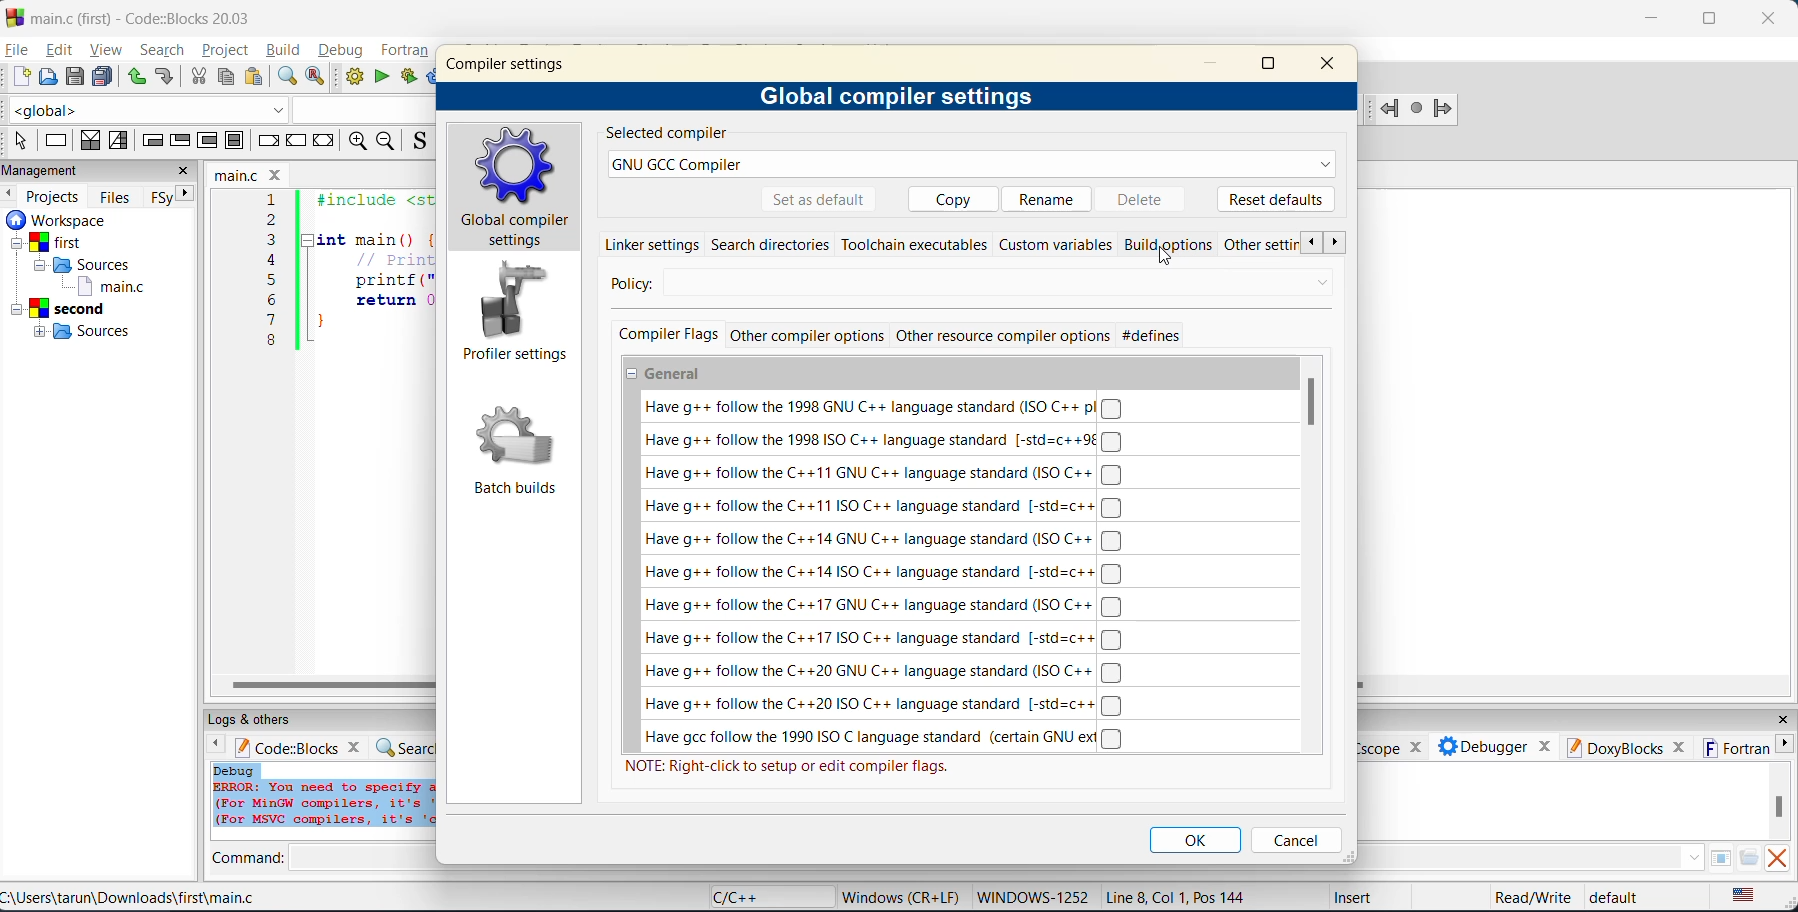 The width and height of the screenshot is (1798, 912). I want to click on 'WINDOWS-1252, so click(1032, 897).